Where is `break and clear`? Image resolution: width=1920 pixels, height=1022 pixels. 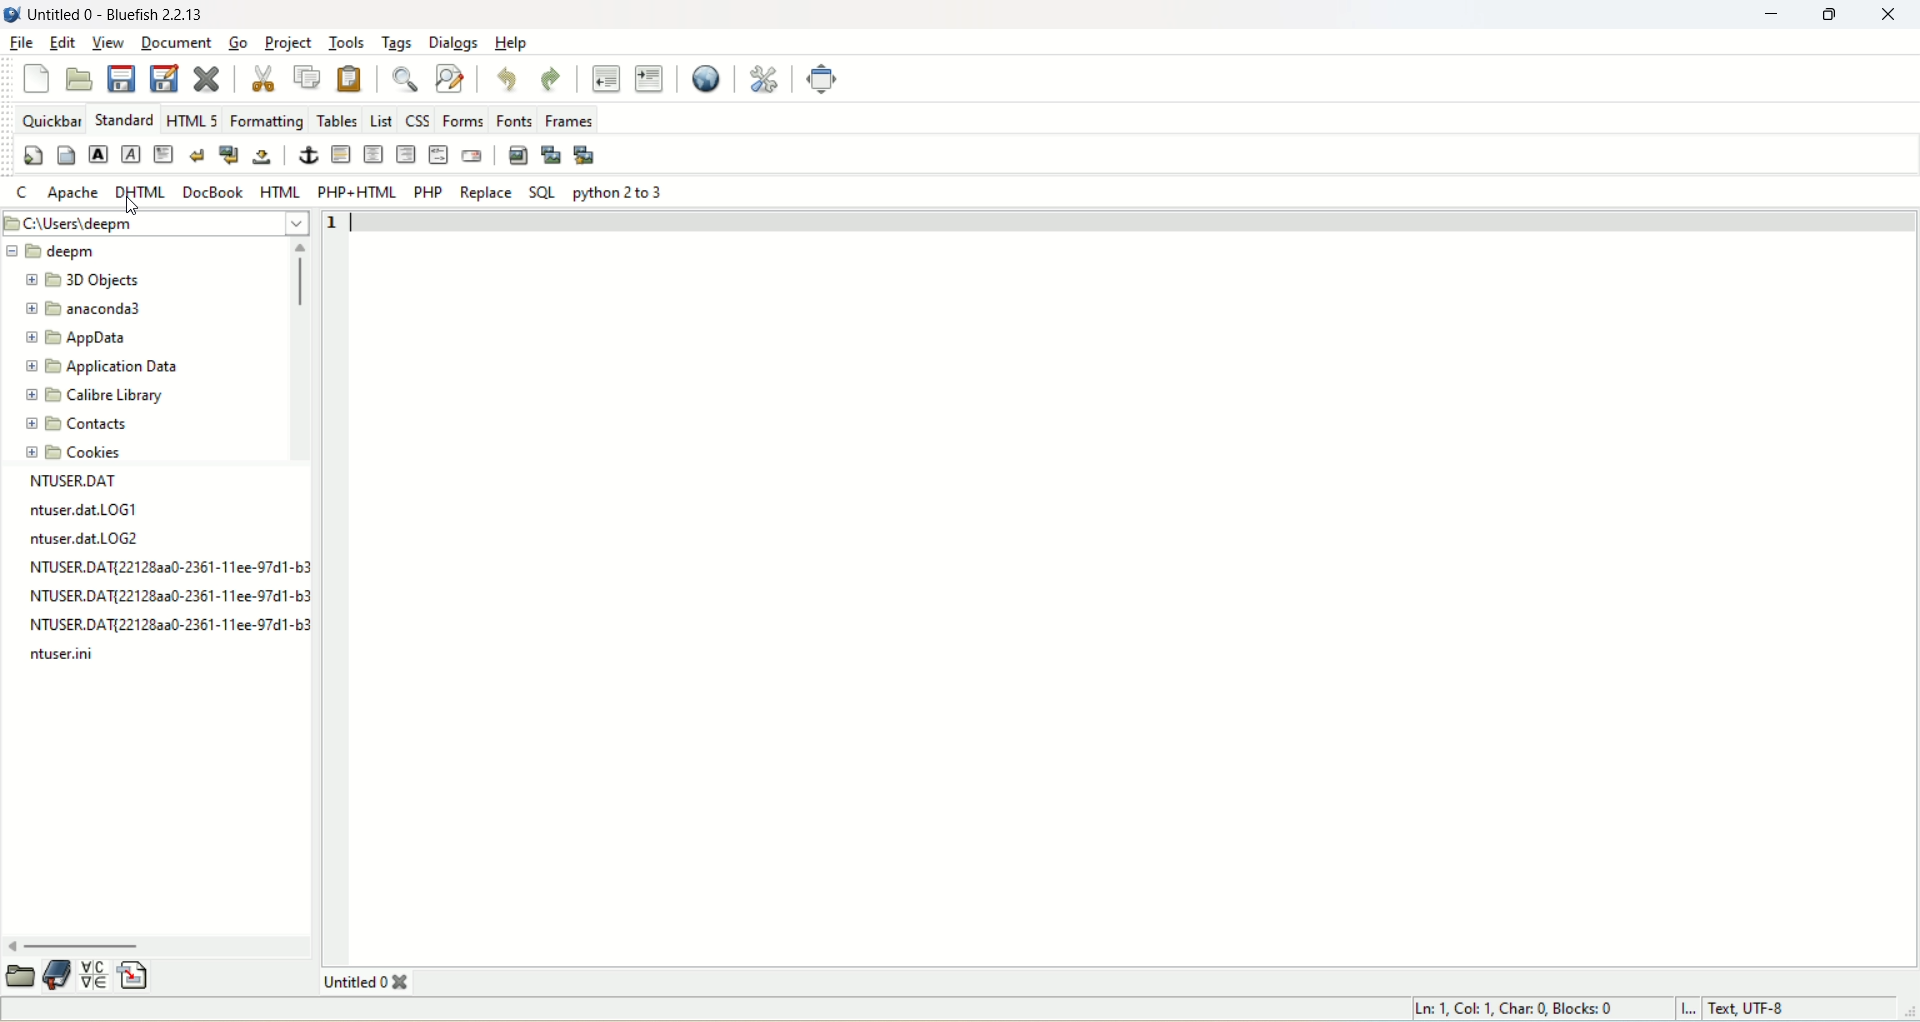
break and clear is located at coordinates (229, 154).